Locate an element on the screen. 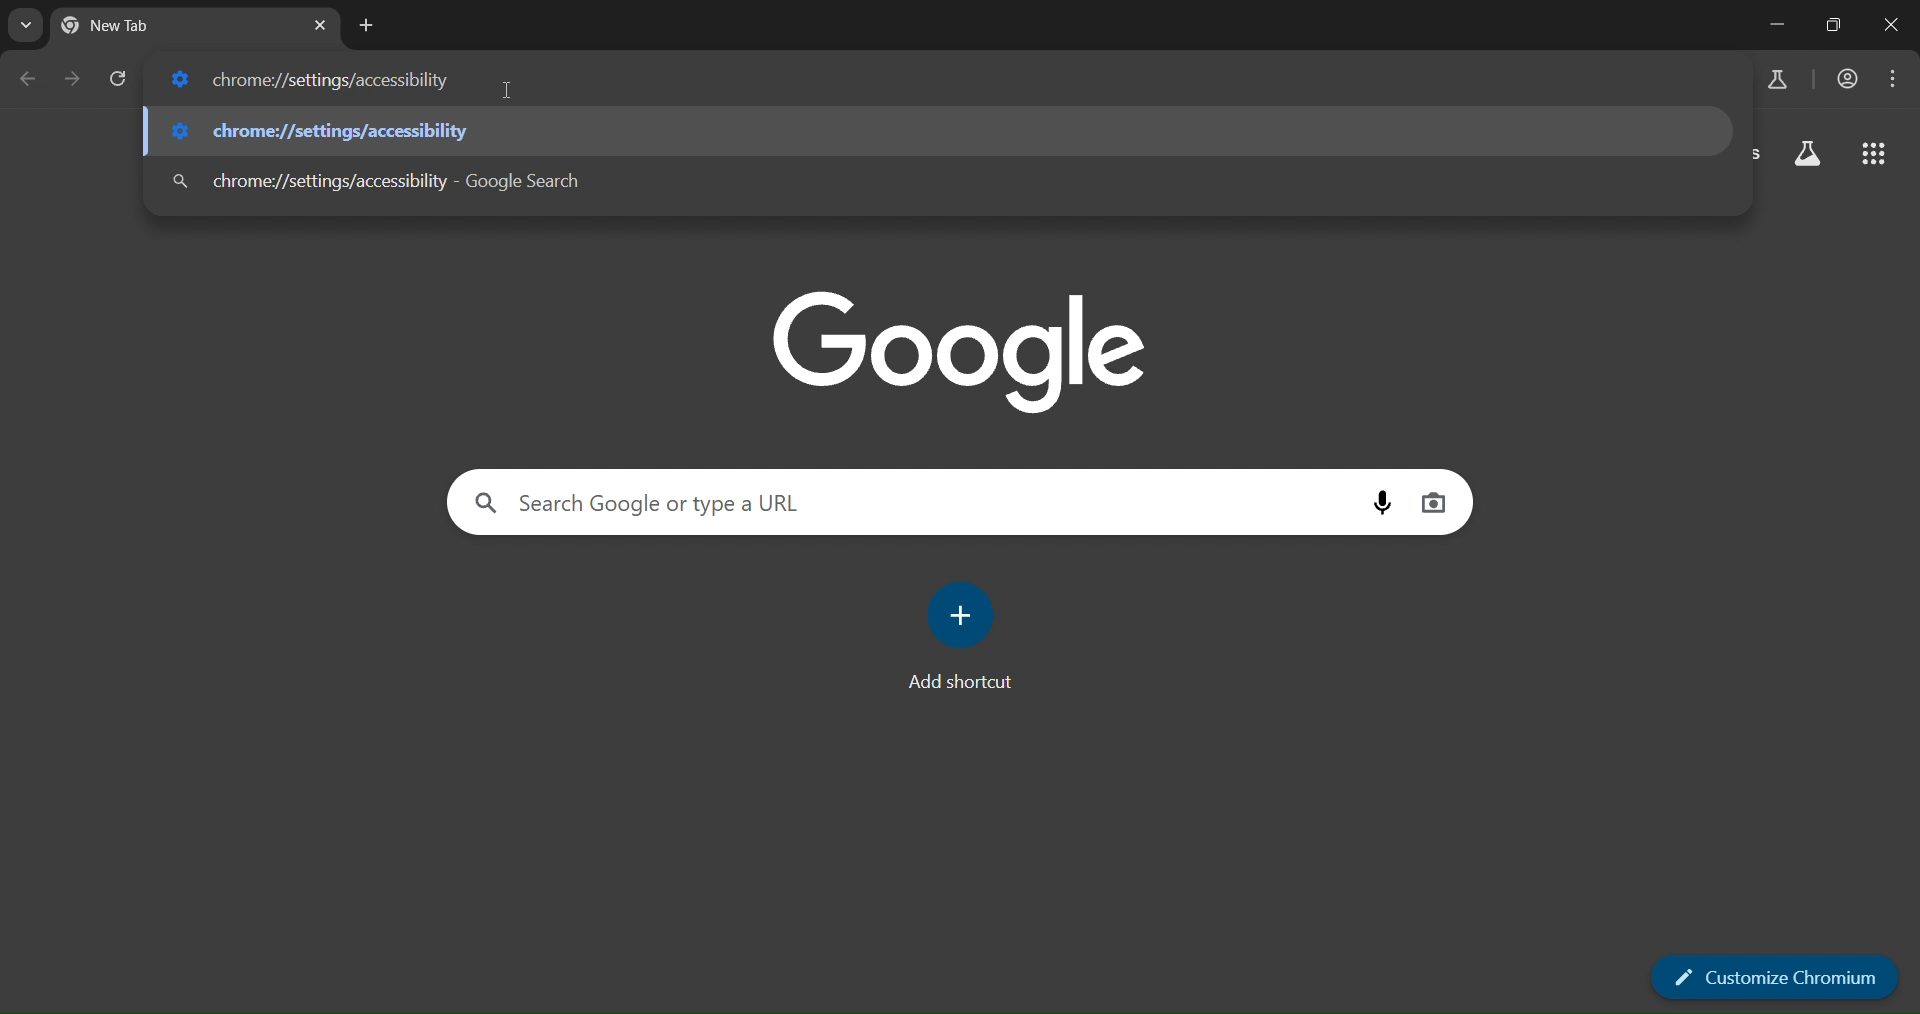  voice search is located at coordinates (1387, 503).